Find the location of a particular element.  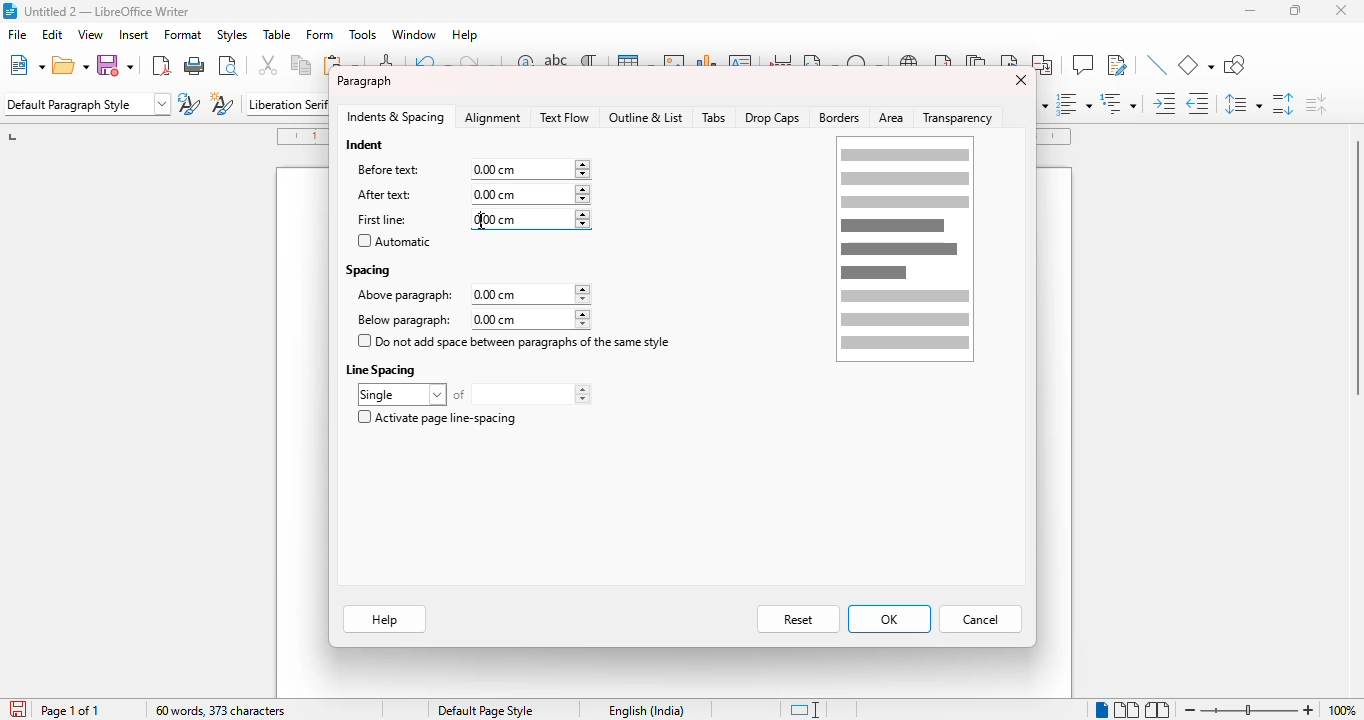

new style from selection is located at coordinates (223, 103).